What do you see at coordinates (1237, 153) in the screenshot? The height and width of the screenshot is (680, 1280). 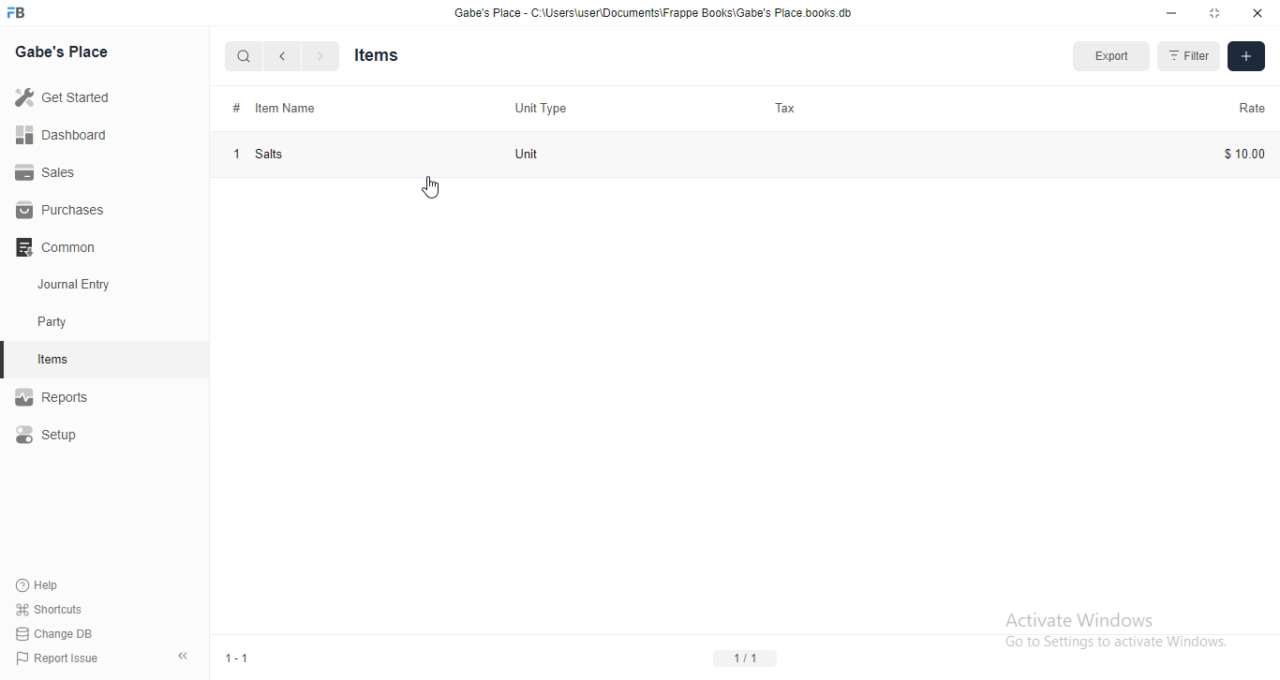 I see `$ 10.00` at bounding box center [1237, 153].